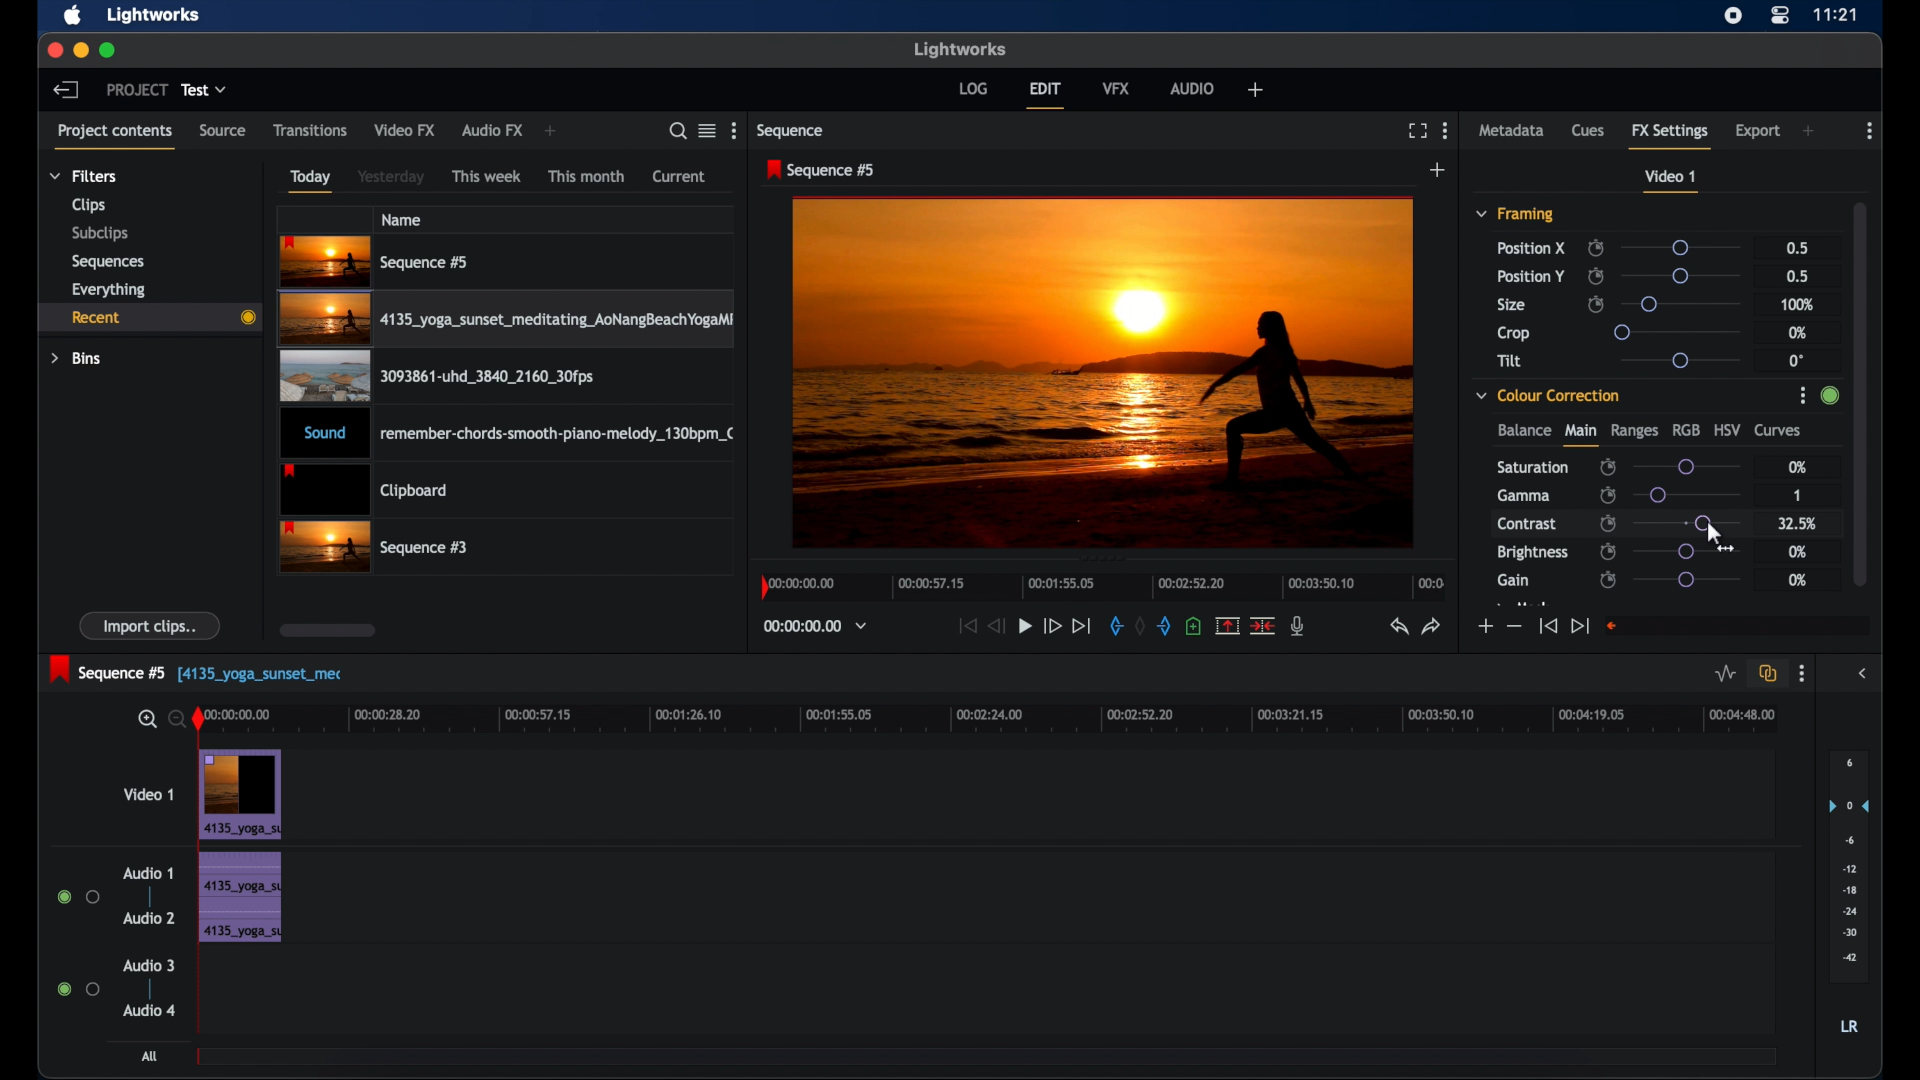 The width and height of the screenshot is (1920, 1080). Describe the element at coordinates (1796, 361) in the screenshot. I see `0` at that location.